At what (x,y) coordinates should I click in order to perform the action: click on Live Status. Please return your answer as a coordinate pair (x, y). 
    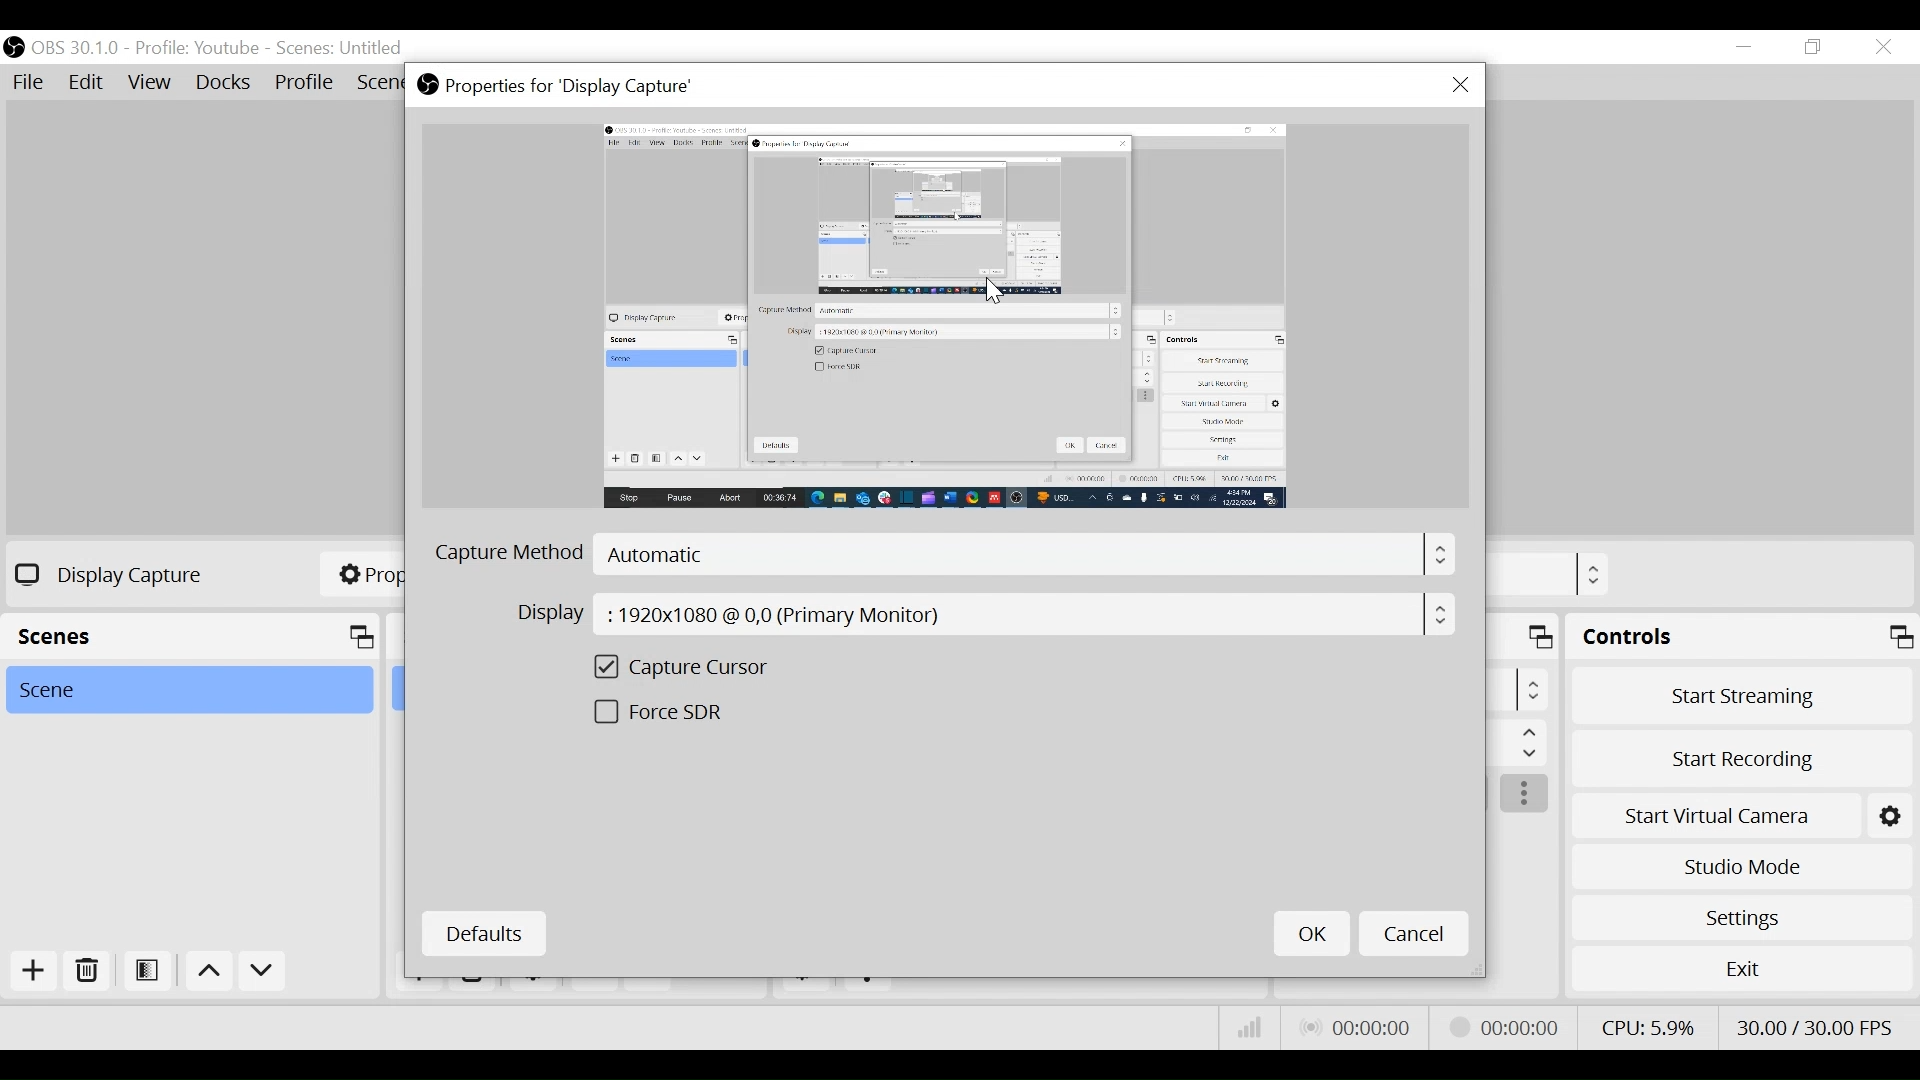
    Looking at the image, I should click on (1358, 1027).